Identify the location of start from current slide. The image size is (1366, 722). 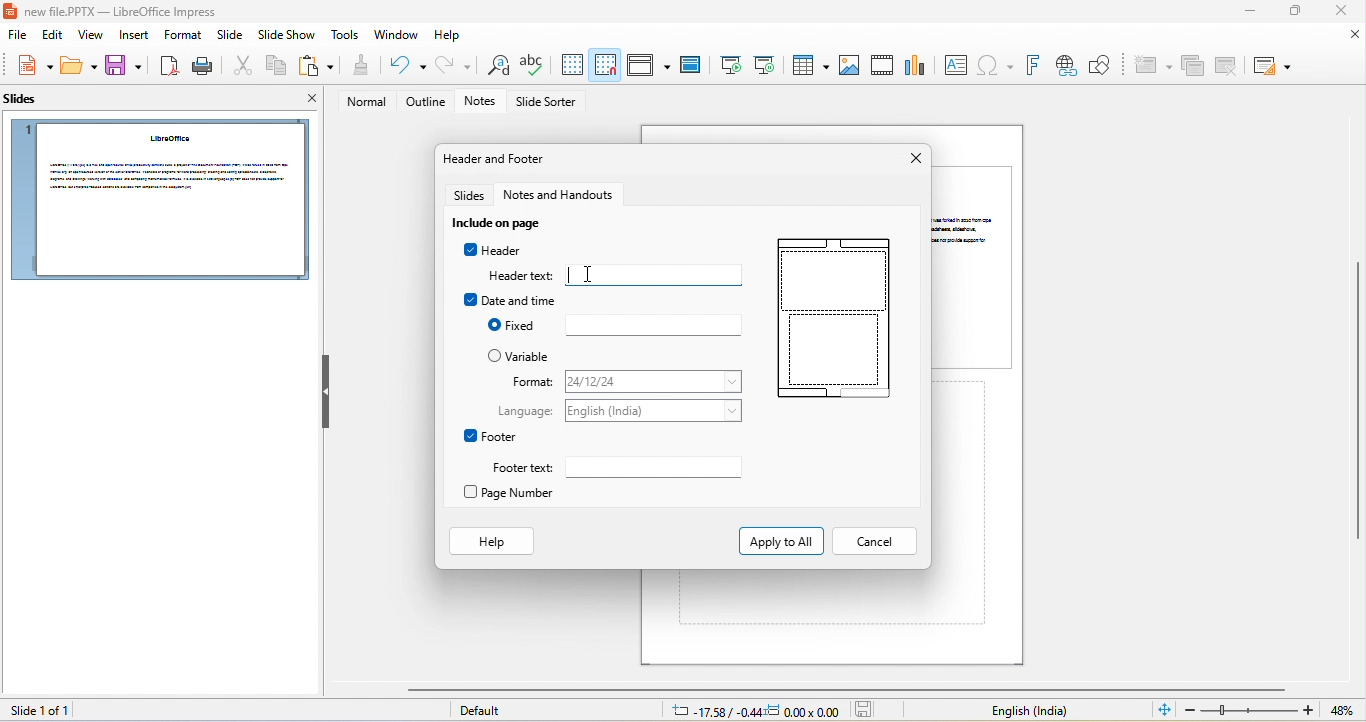
(764, 64).